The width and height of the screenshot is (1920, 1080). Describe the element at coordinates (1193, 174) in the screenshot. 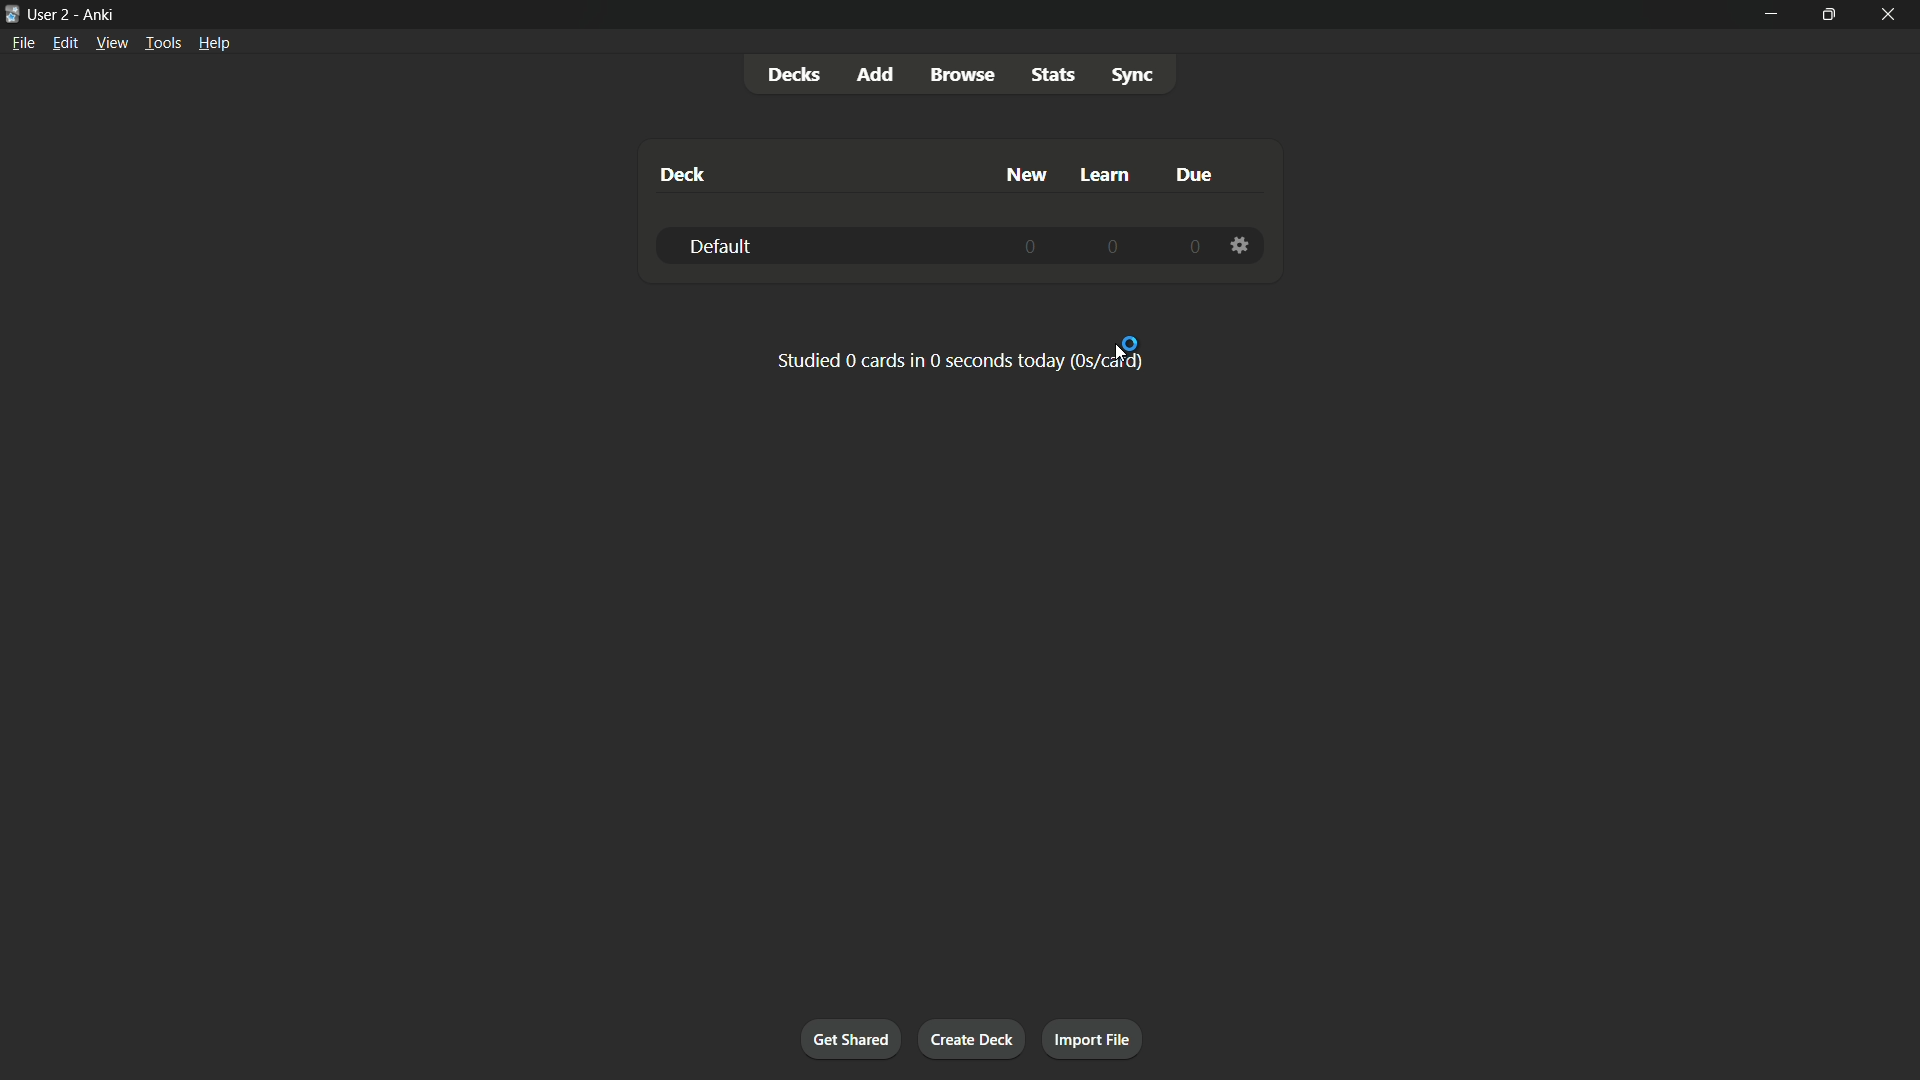

I see `due` at that location.